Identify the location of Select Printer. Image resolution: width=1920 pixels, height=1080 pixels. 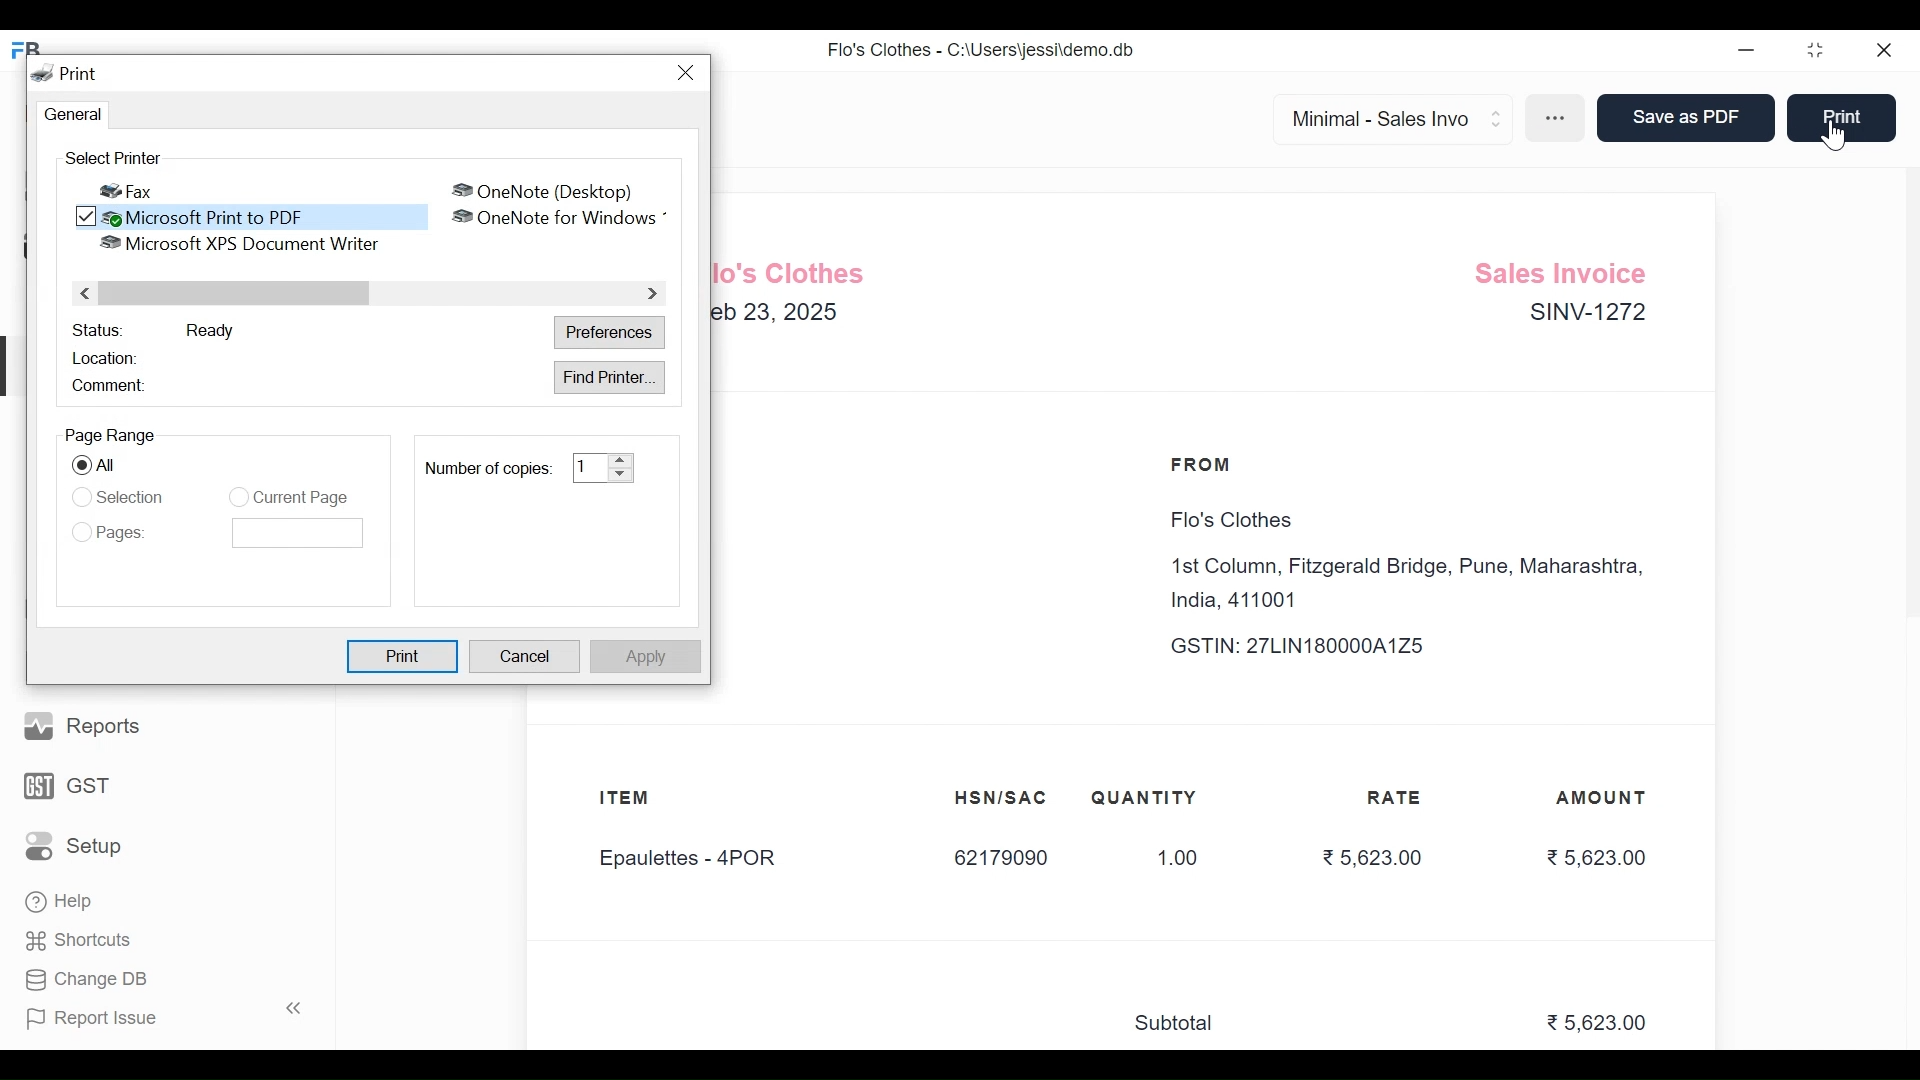
(110, 158).